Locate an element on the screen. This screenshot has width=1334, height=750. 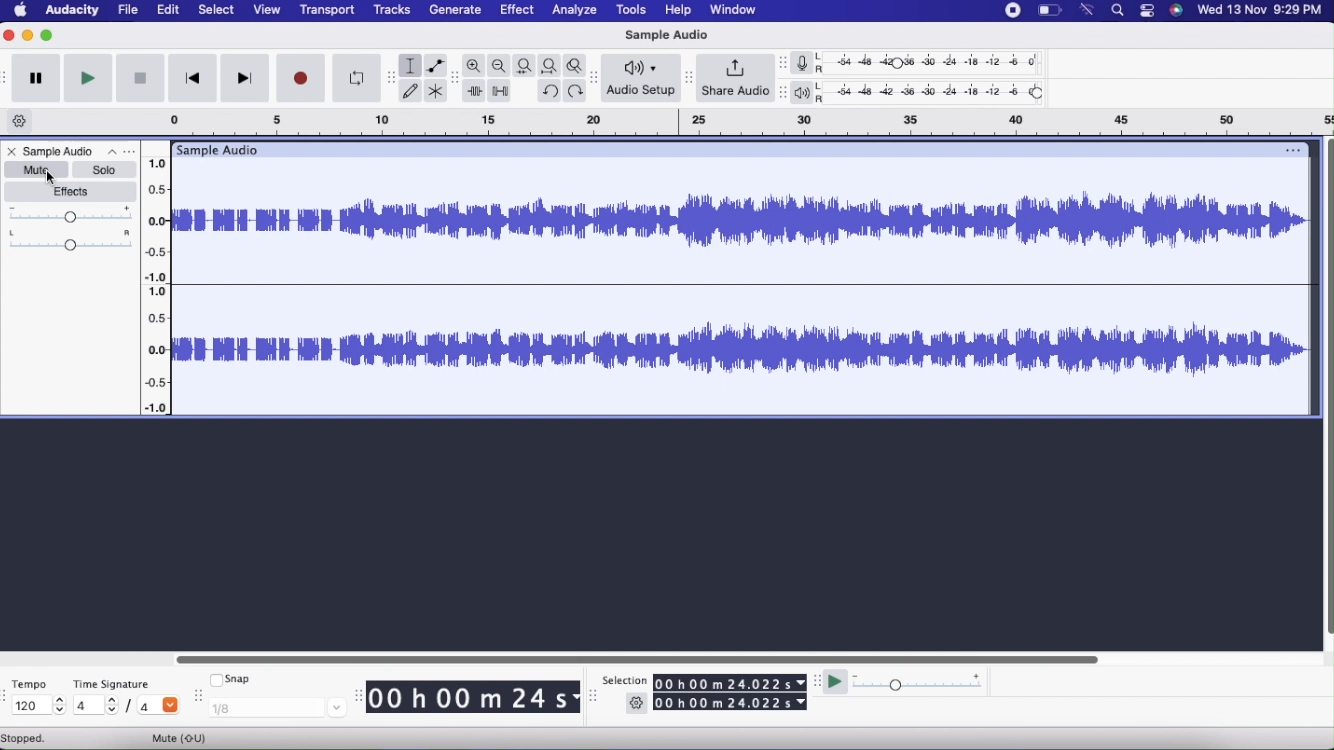
Pan:Center is located at coordinates (72, 240).